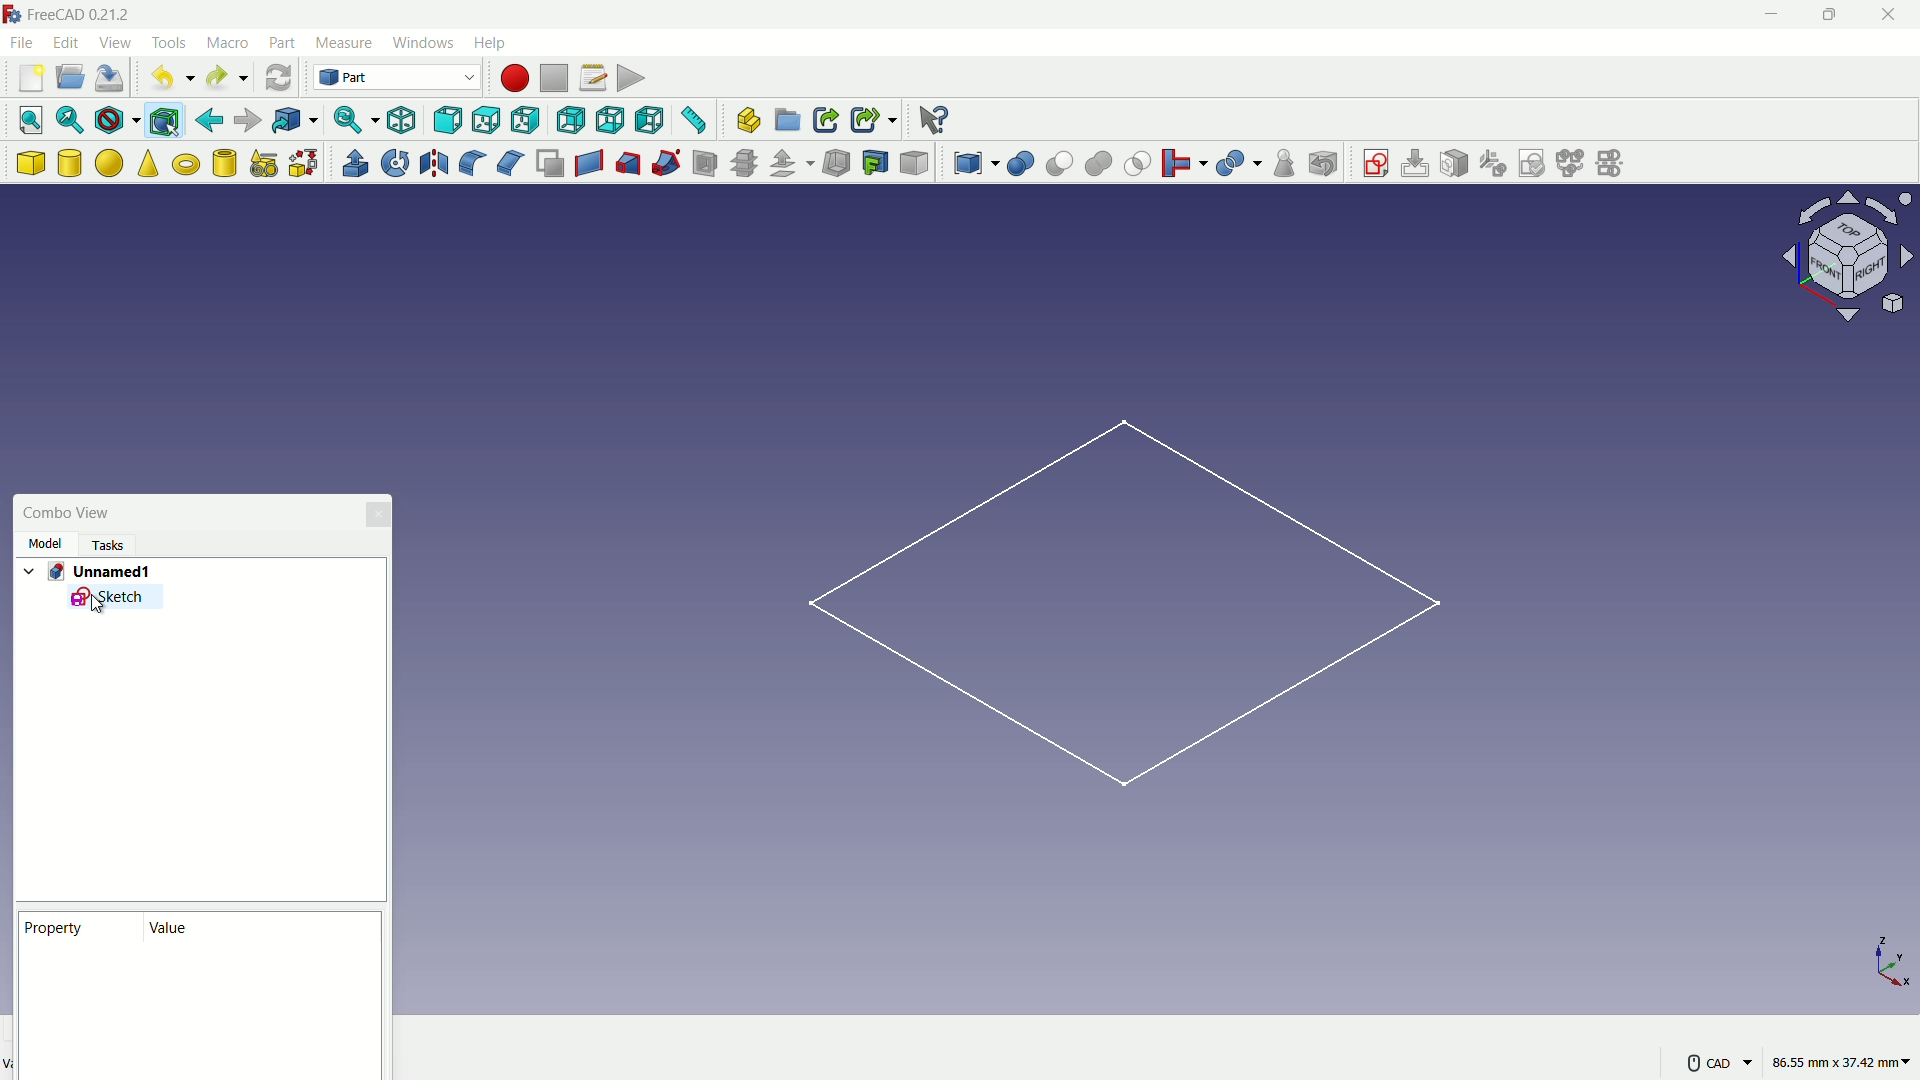 Image resolution: width=1920 pixels, height=1080 pixels. Describe the element at coordinates (794, 165) in the screenshot. I see `offset` at that location.